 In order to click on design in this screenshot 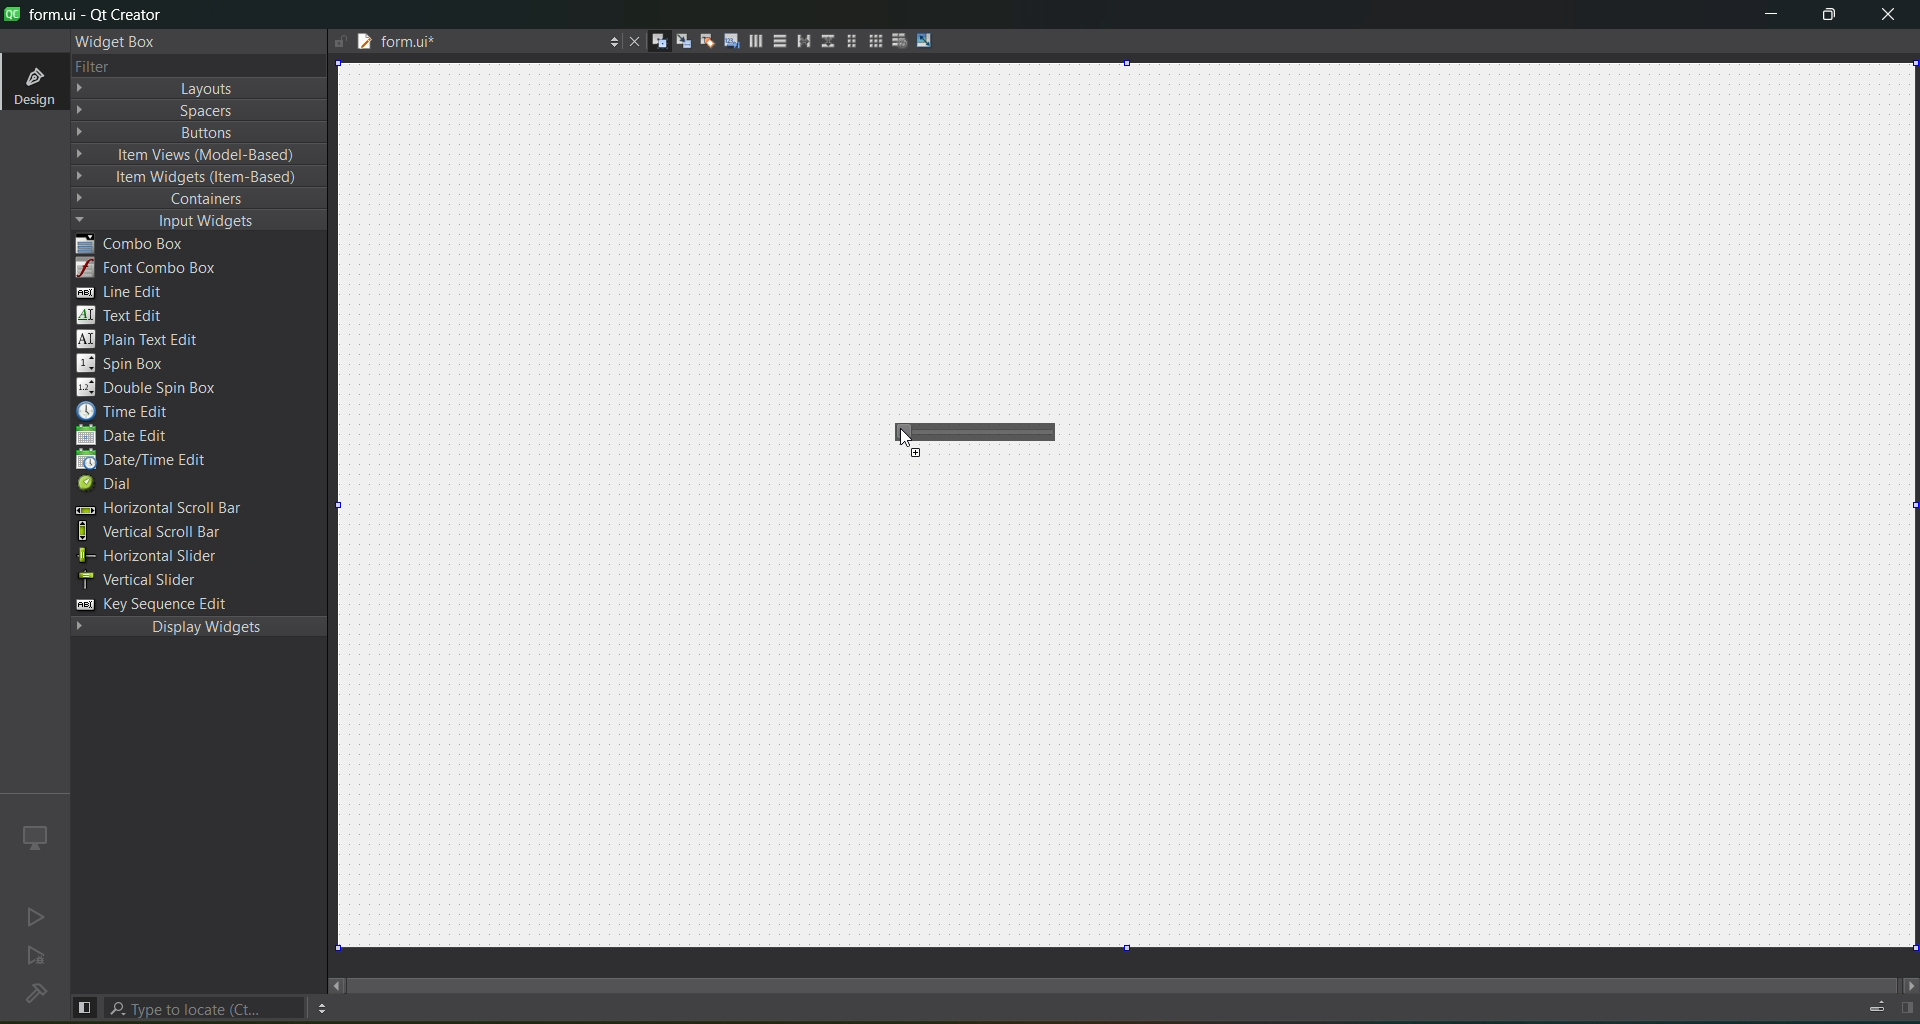, I will do `click(29, 83)`.